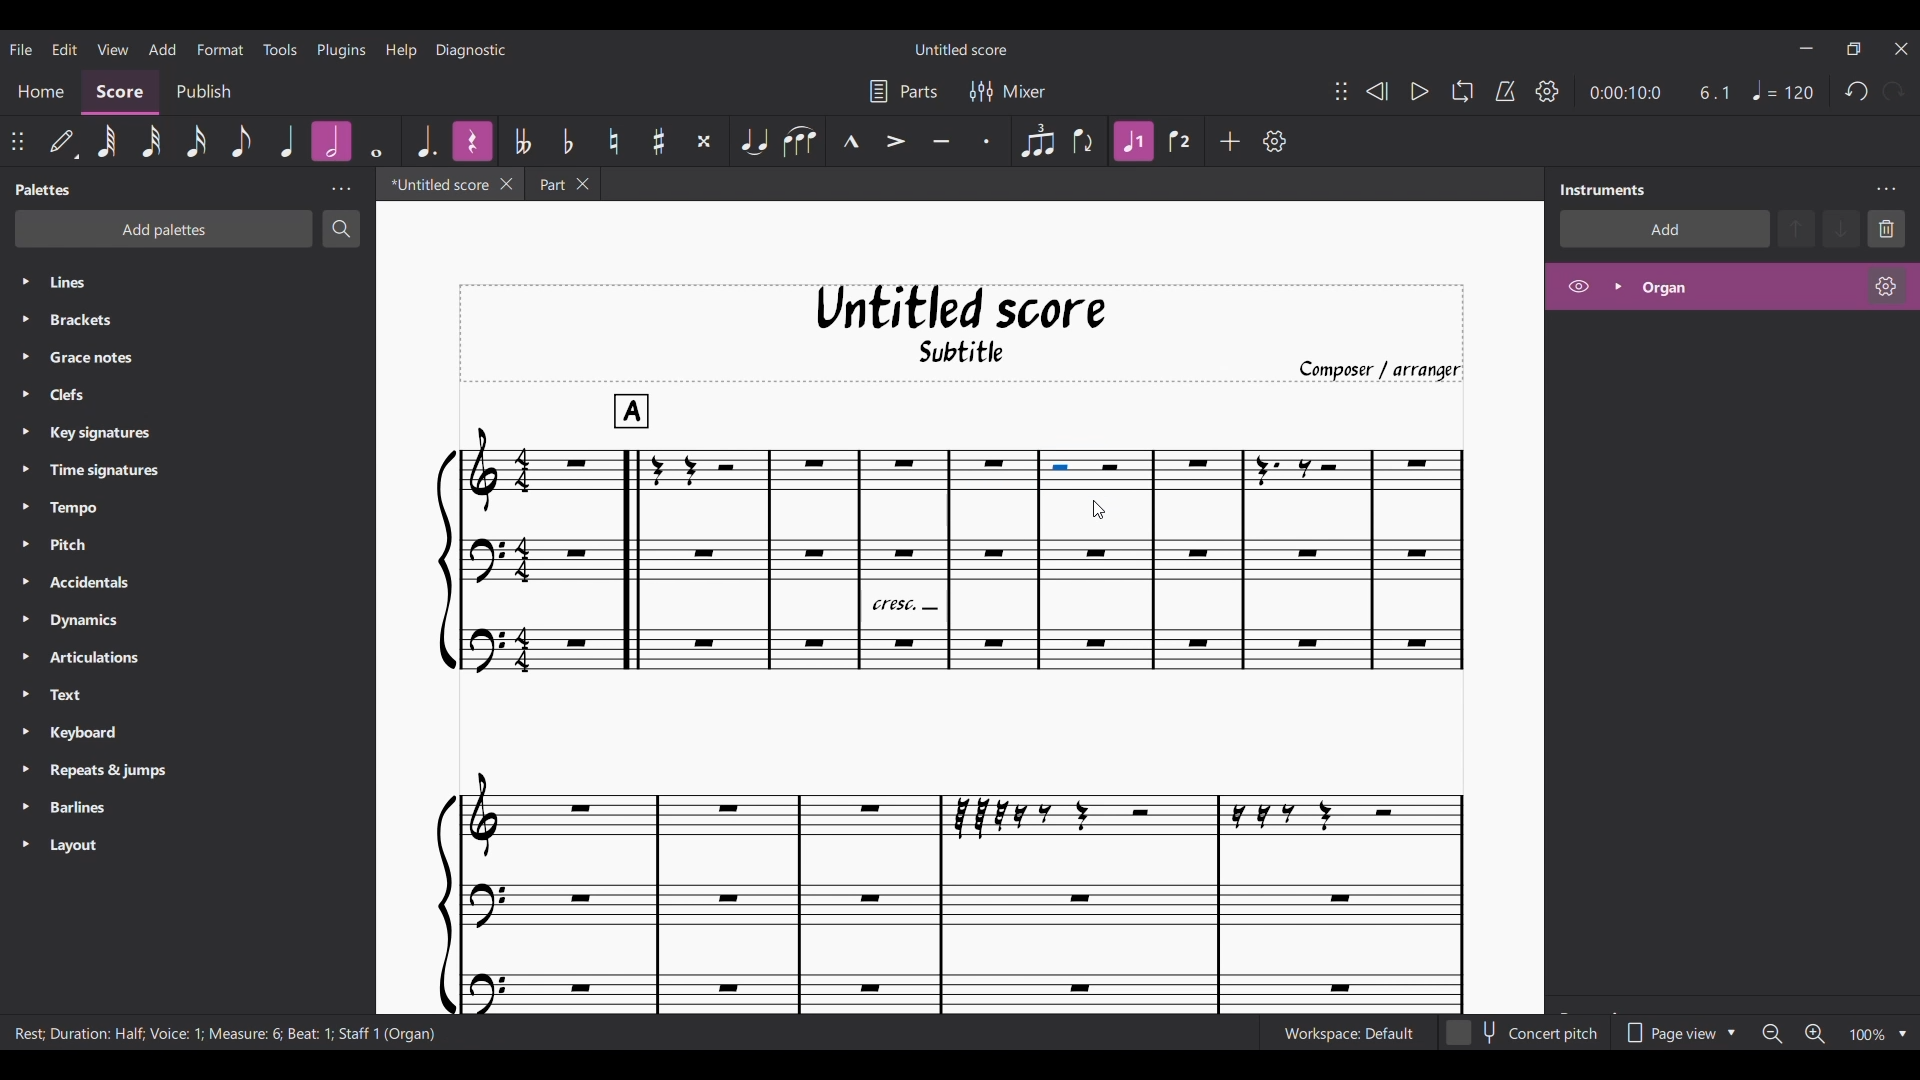  I want to click on Edit menu, so click(64, 47).